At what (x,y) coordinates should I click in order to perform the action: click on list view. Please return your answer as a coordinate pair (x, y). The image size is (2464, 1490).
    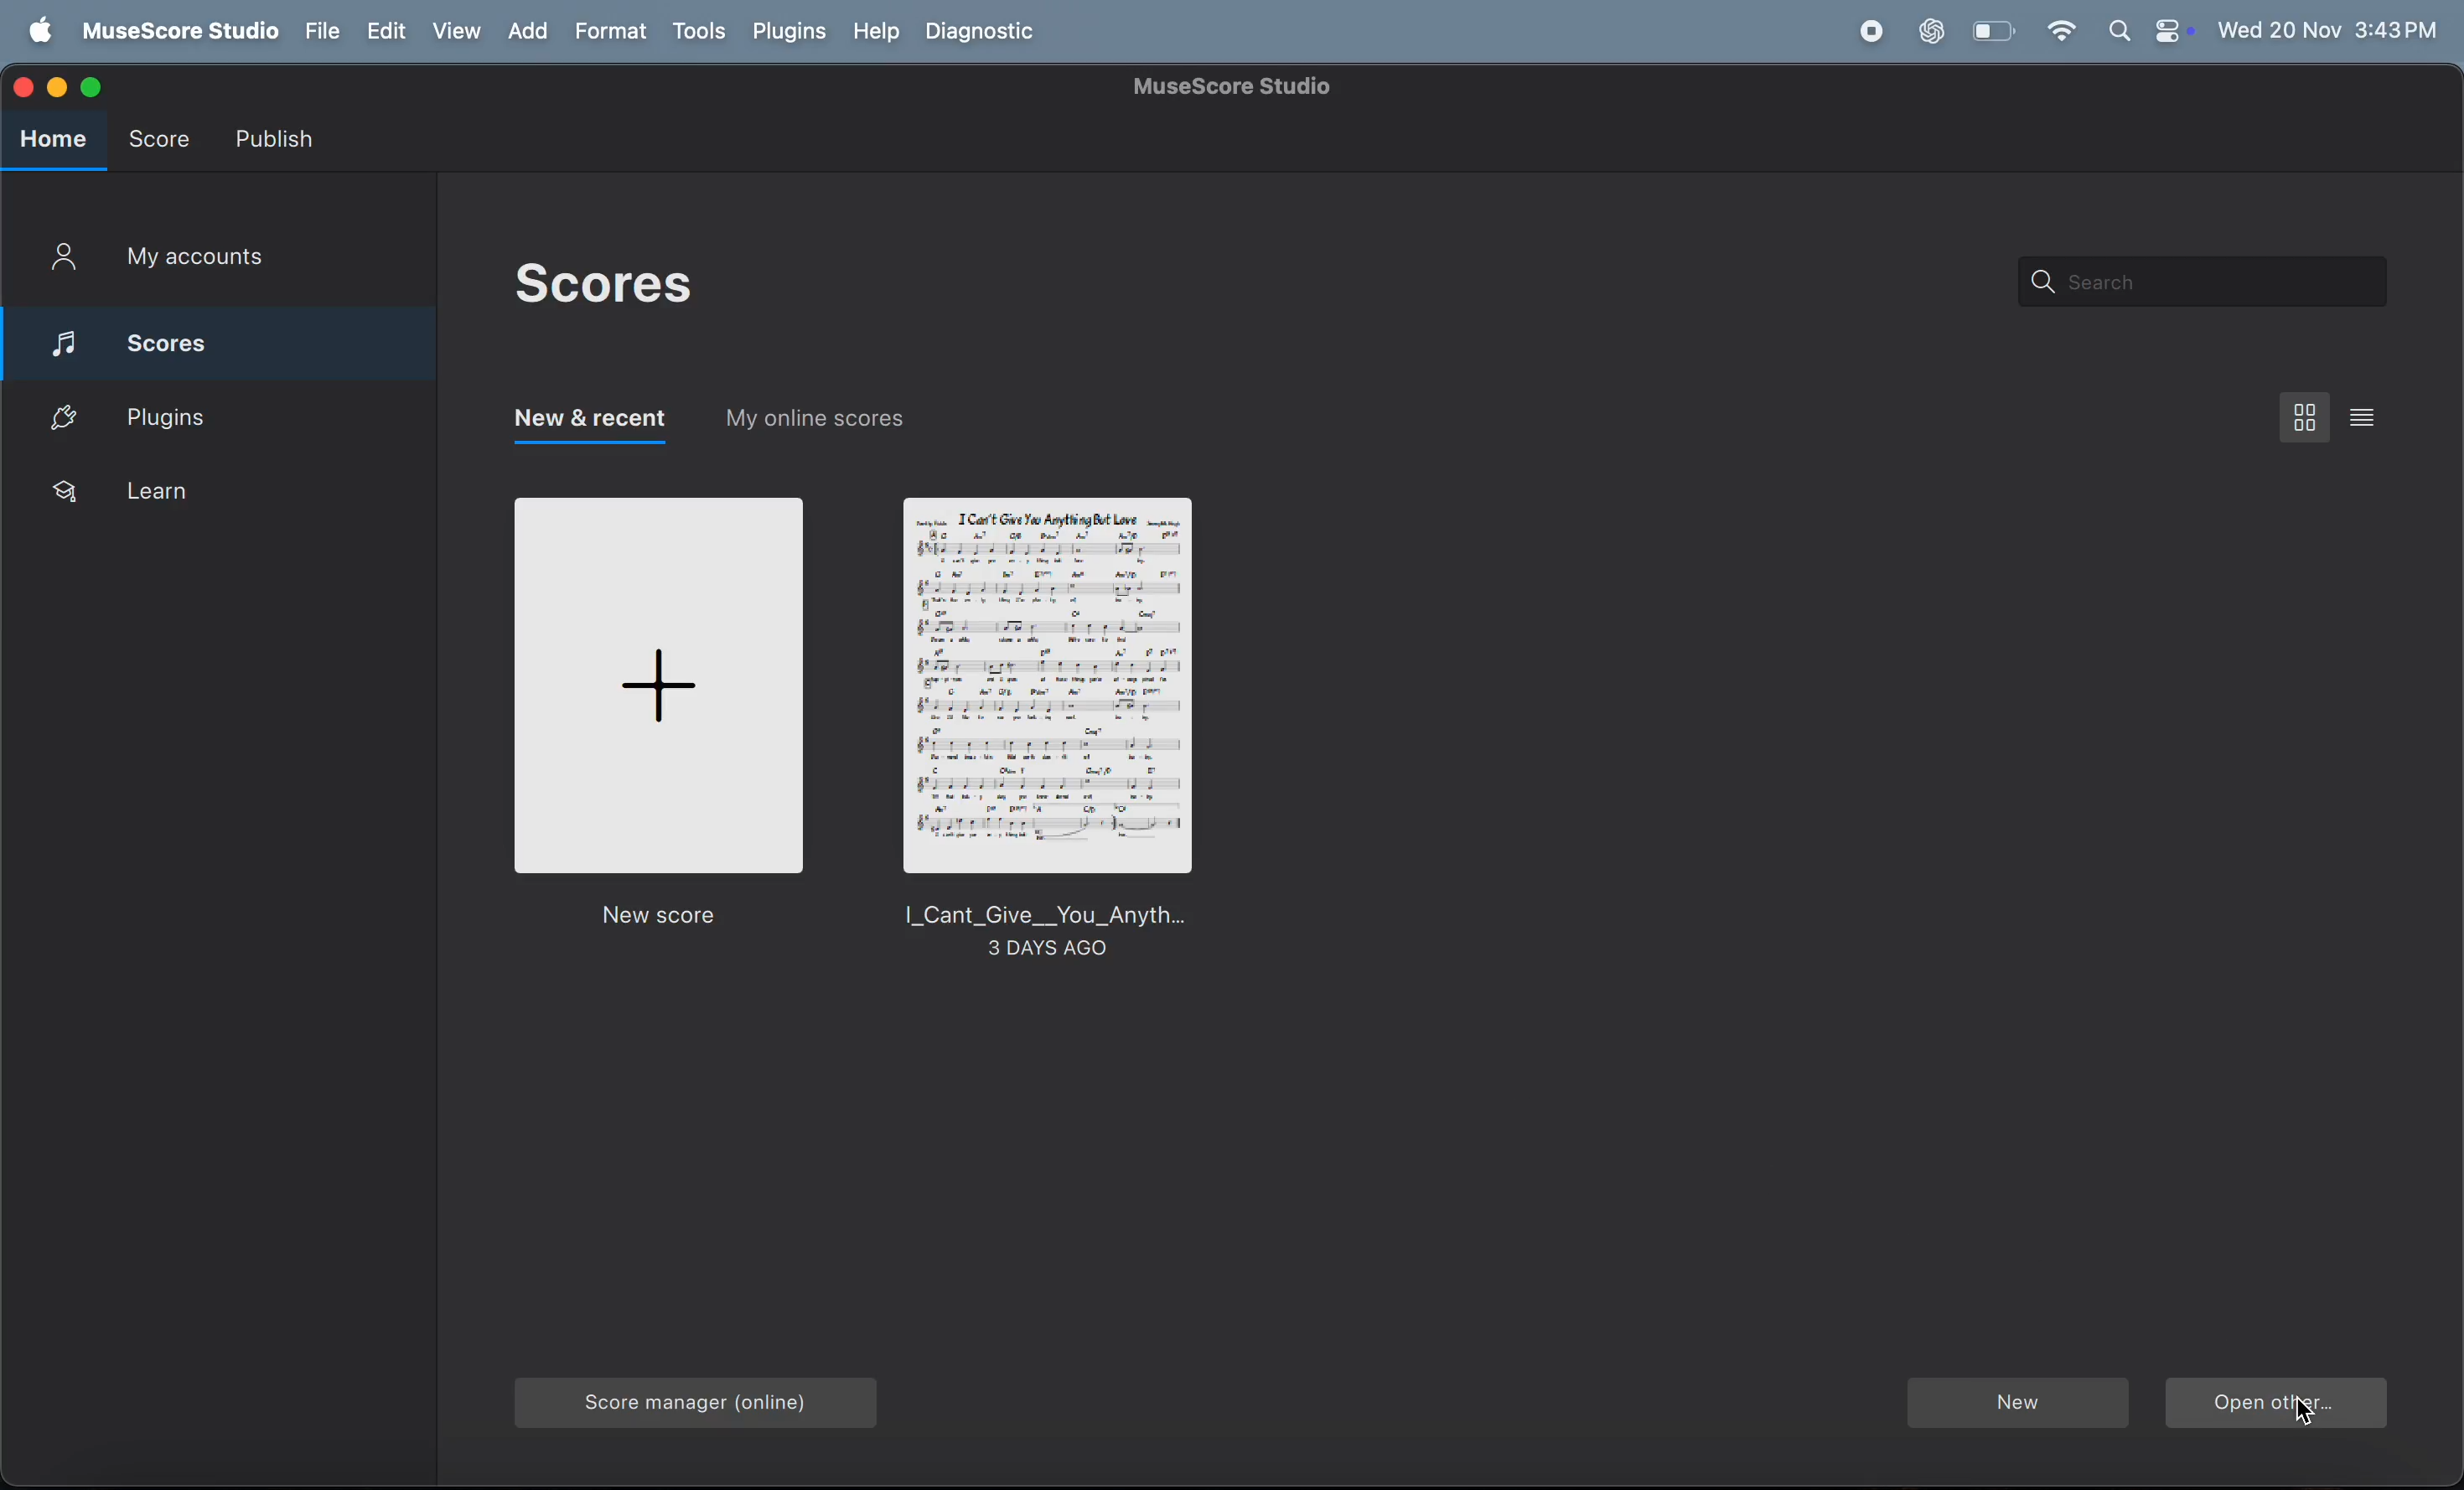
    Looking at the image, I should click on (2364, 416).